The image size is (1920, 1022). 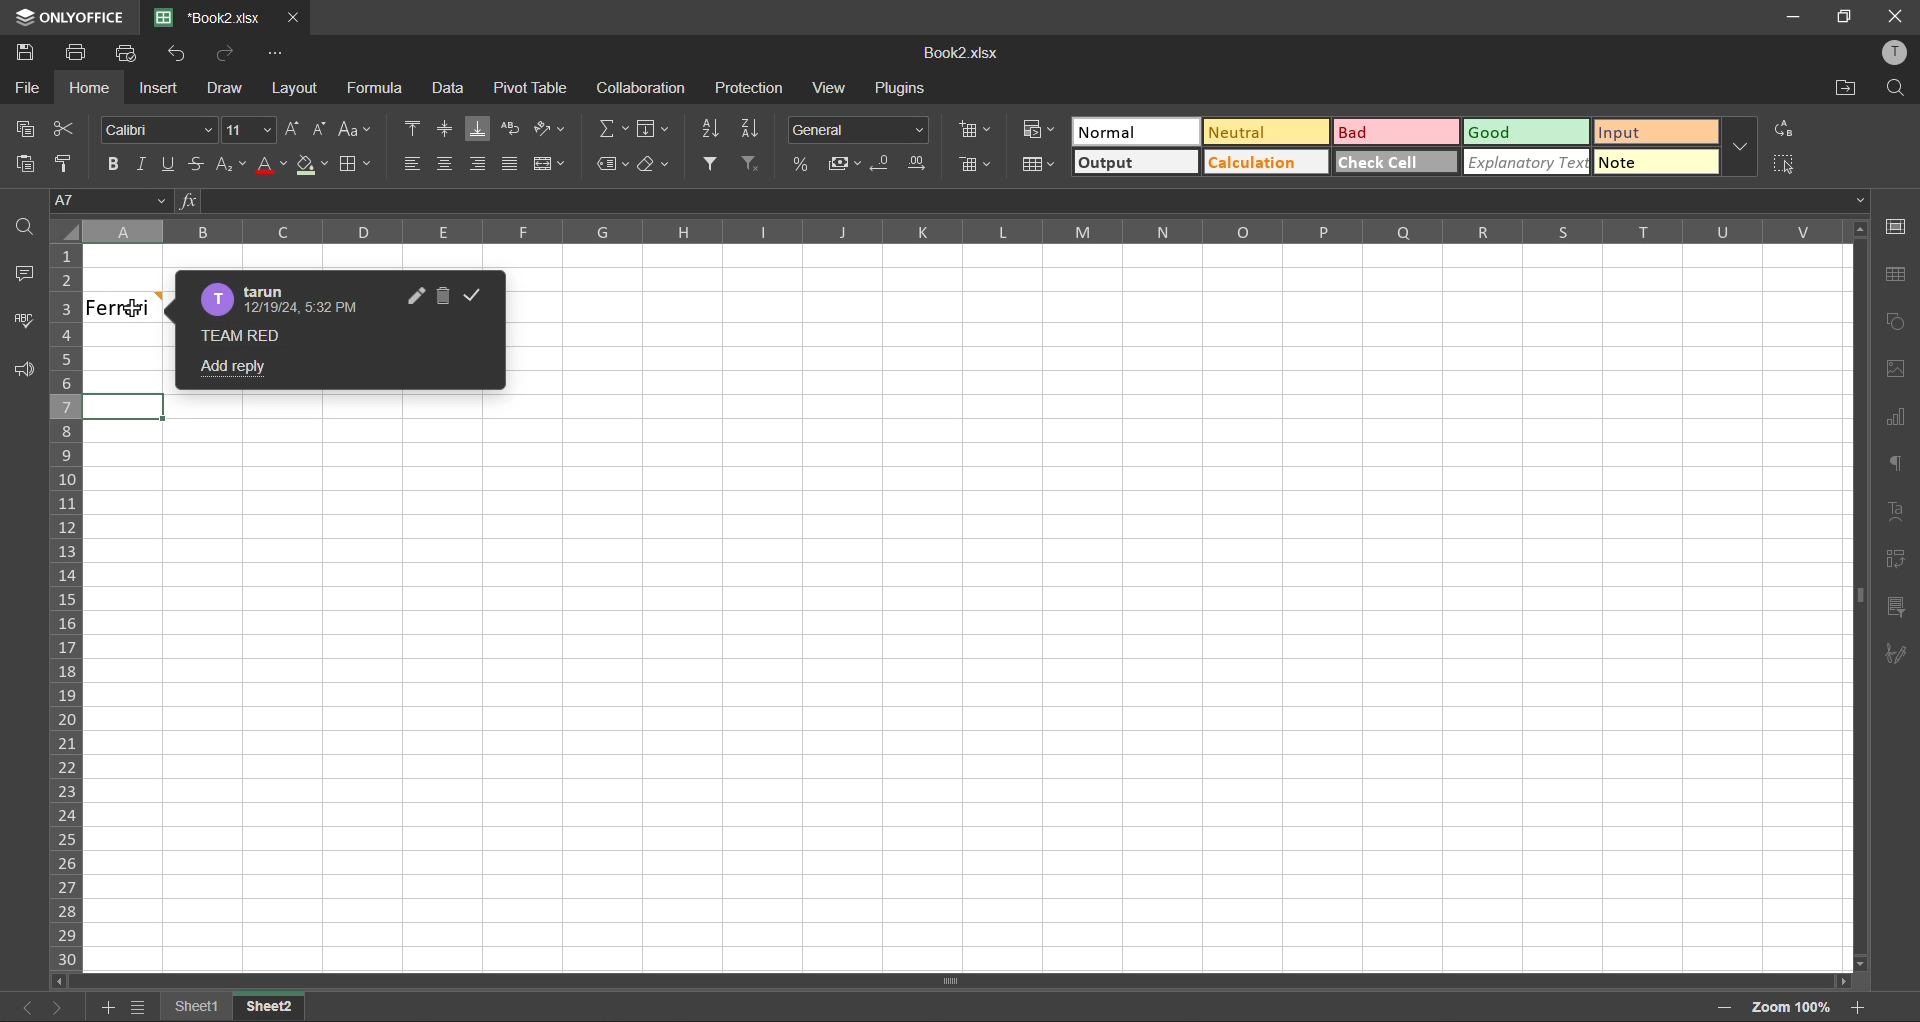 I want to click on note, so click(x=1652, y=162).